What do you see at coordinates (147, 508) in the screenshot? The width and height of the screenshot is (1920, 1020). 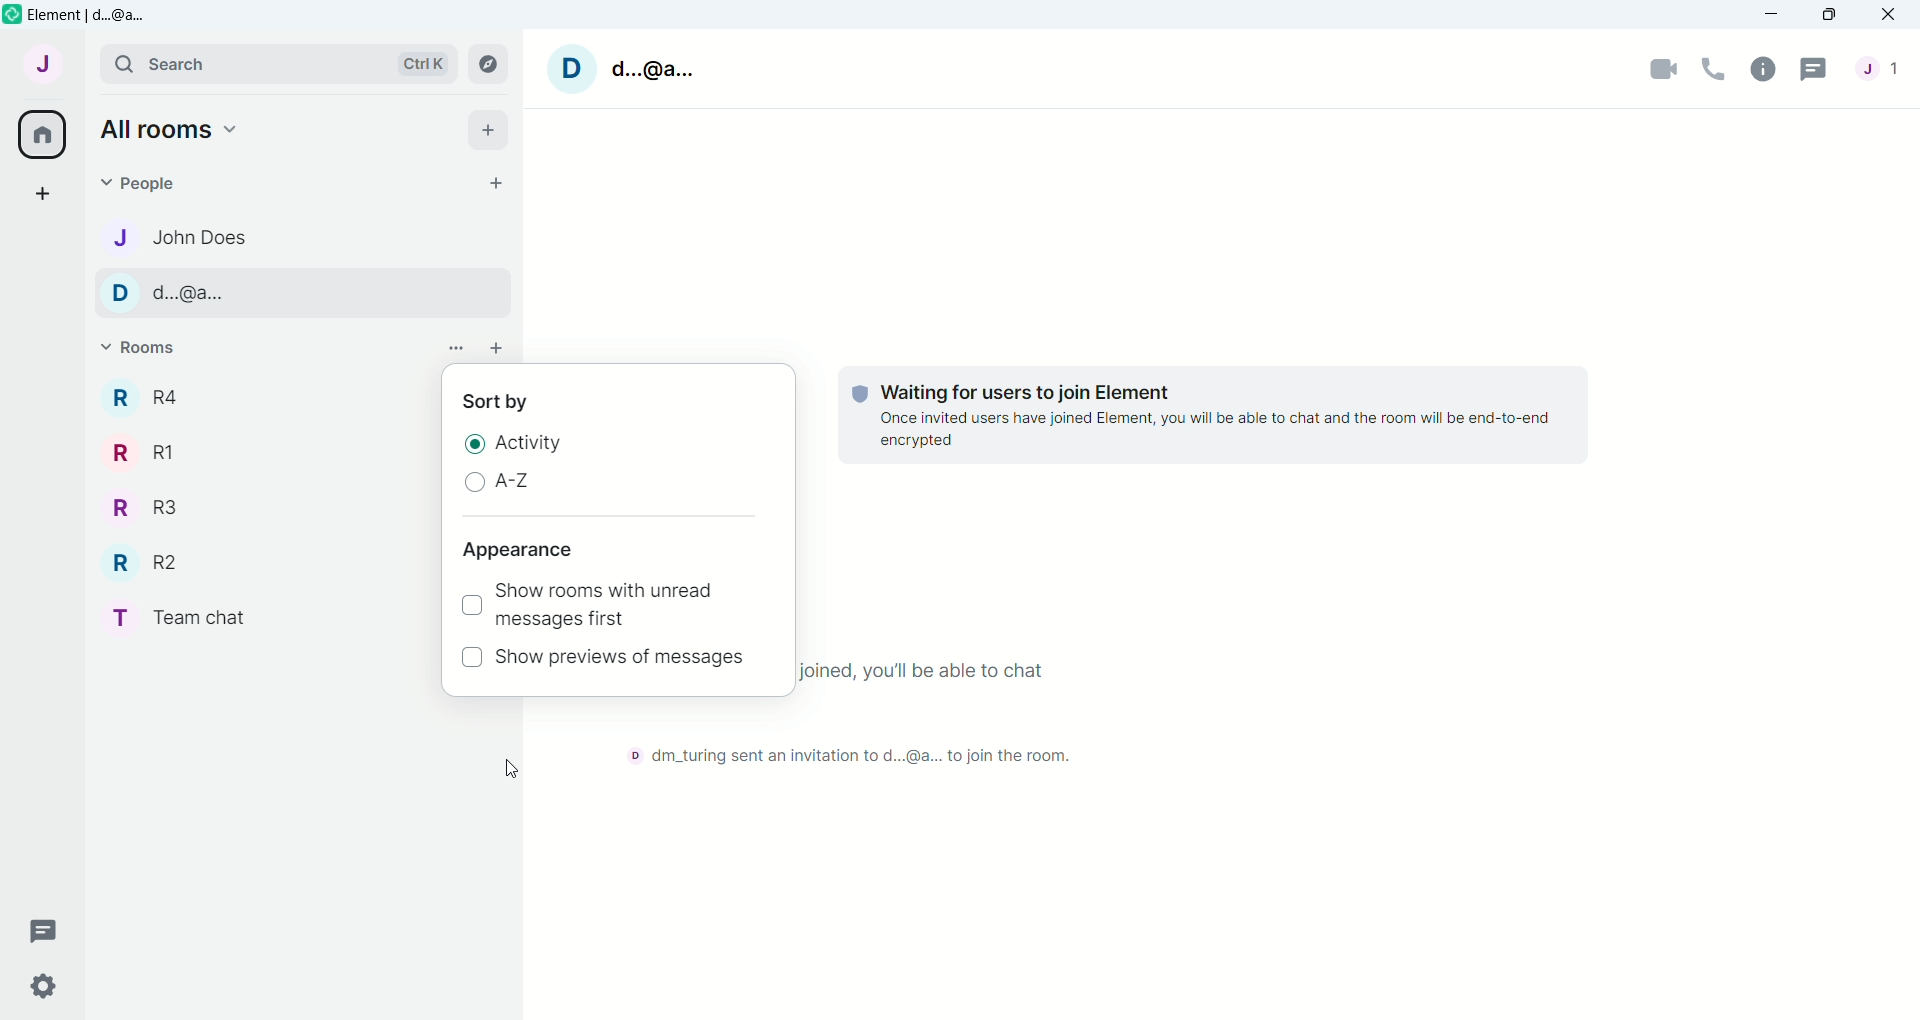 I see `Room R3` at bounding box center [147, 508].